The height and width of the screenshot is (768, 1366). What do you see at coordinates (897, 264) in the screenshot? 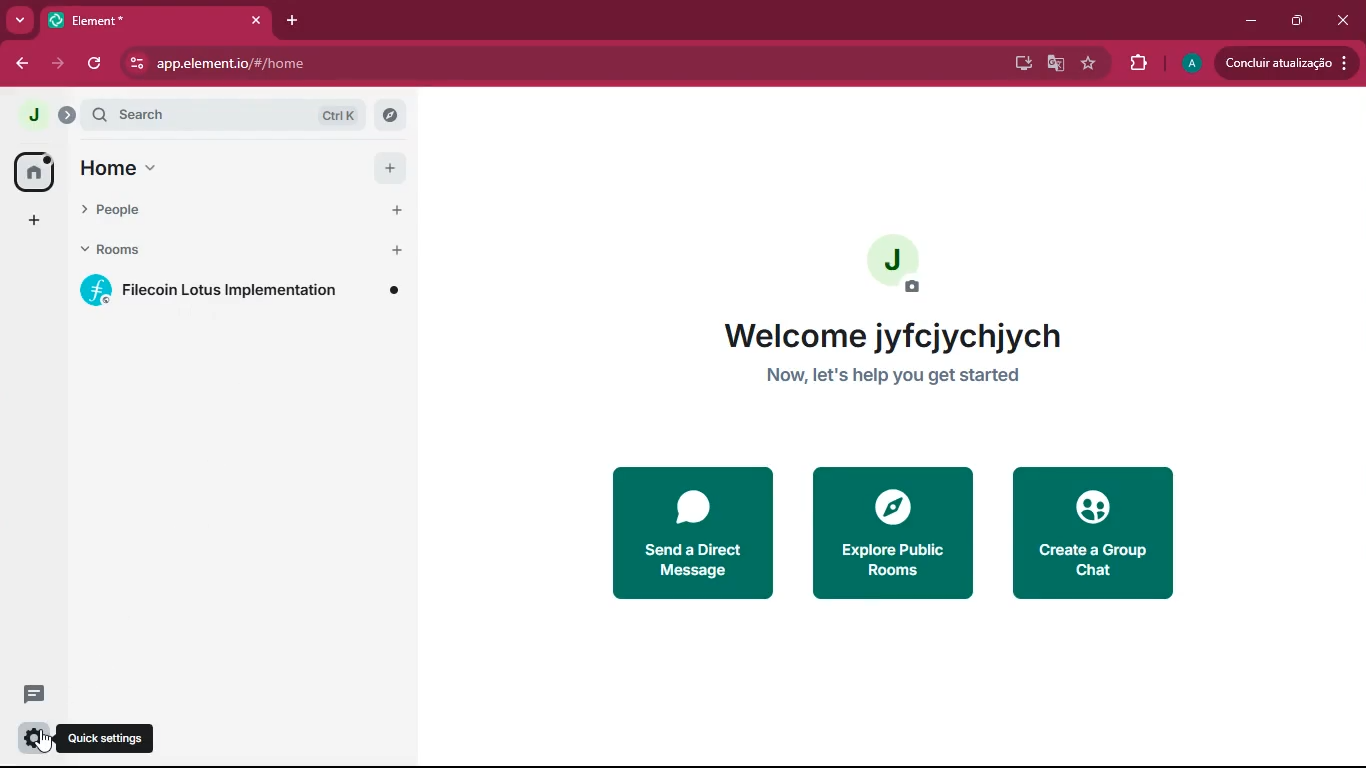
I see `profile picture` at bounding box center [897, 264].